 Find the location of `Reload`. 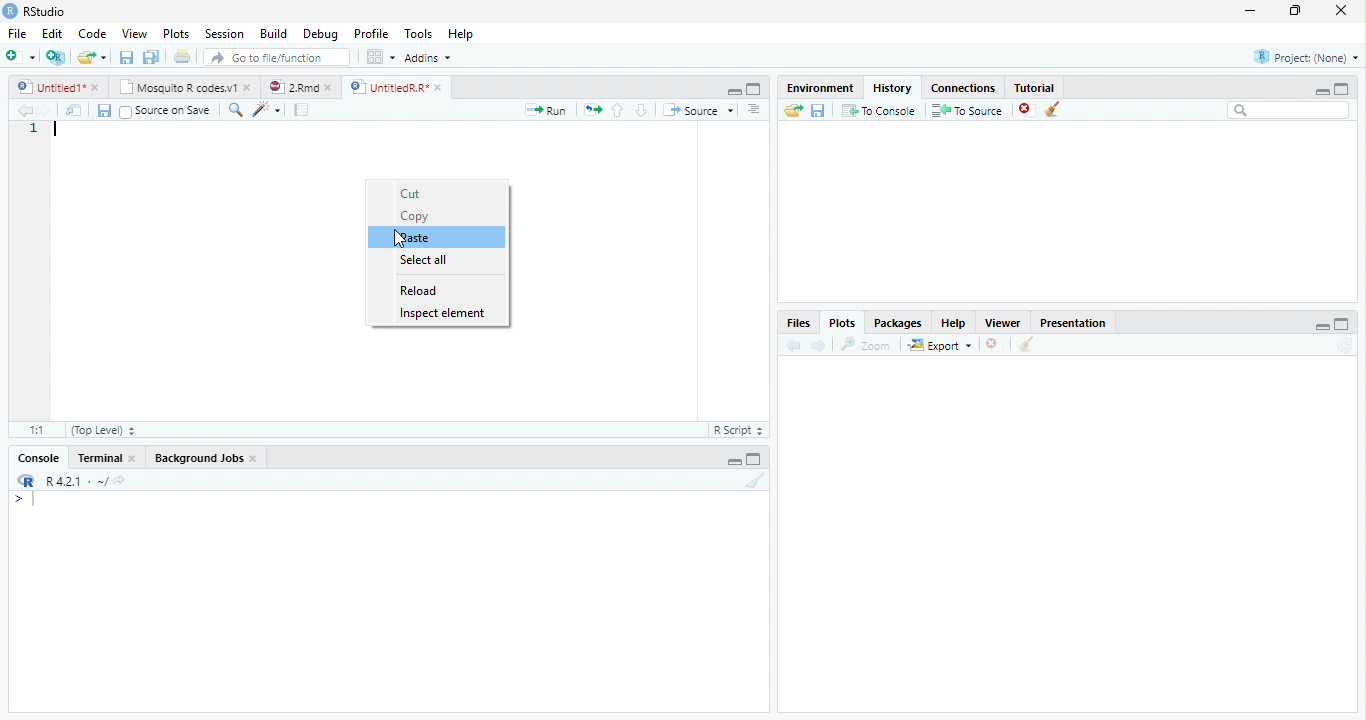

Reload is located at coordinates (436, 289).